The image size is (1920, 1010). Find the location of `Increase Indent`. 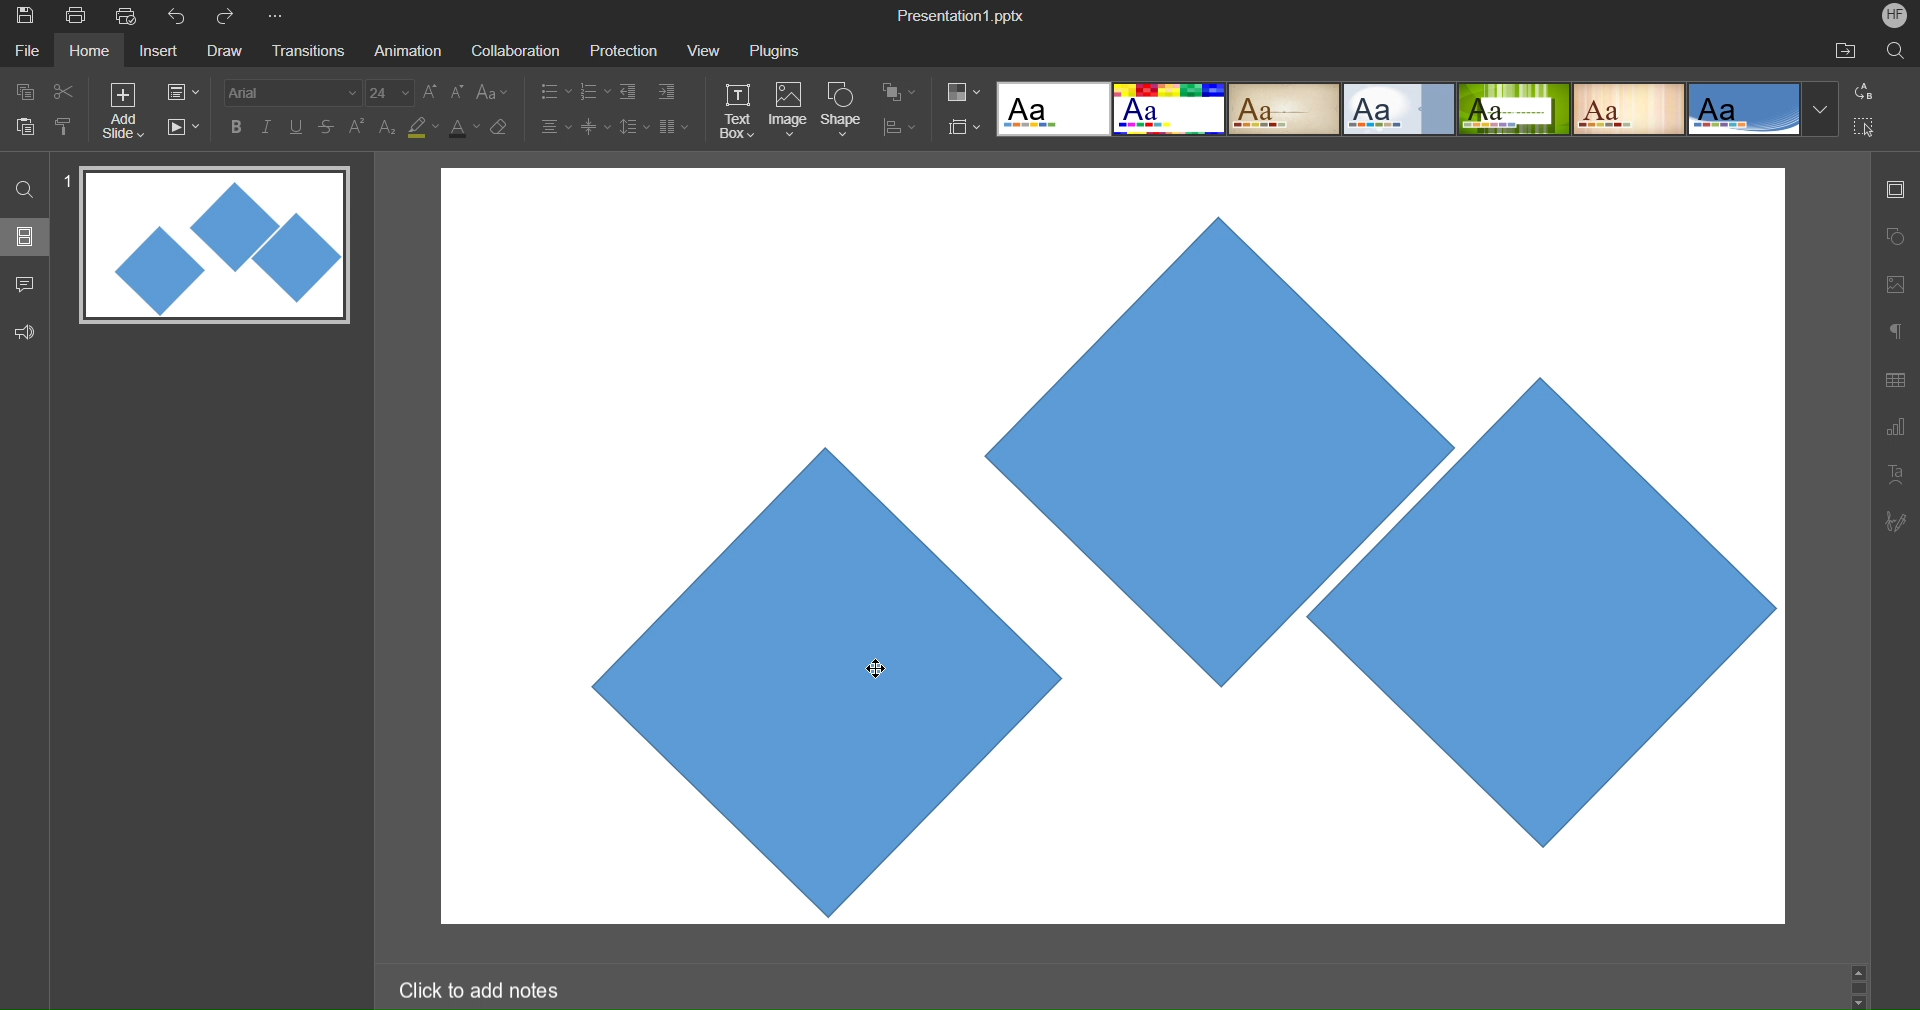

Increase Indent is located at coordinates (667, 89).